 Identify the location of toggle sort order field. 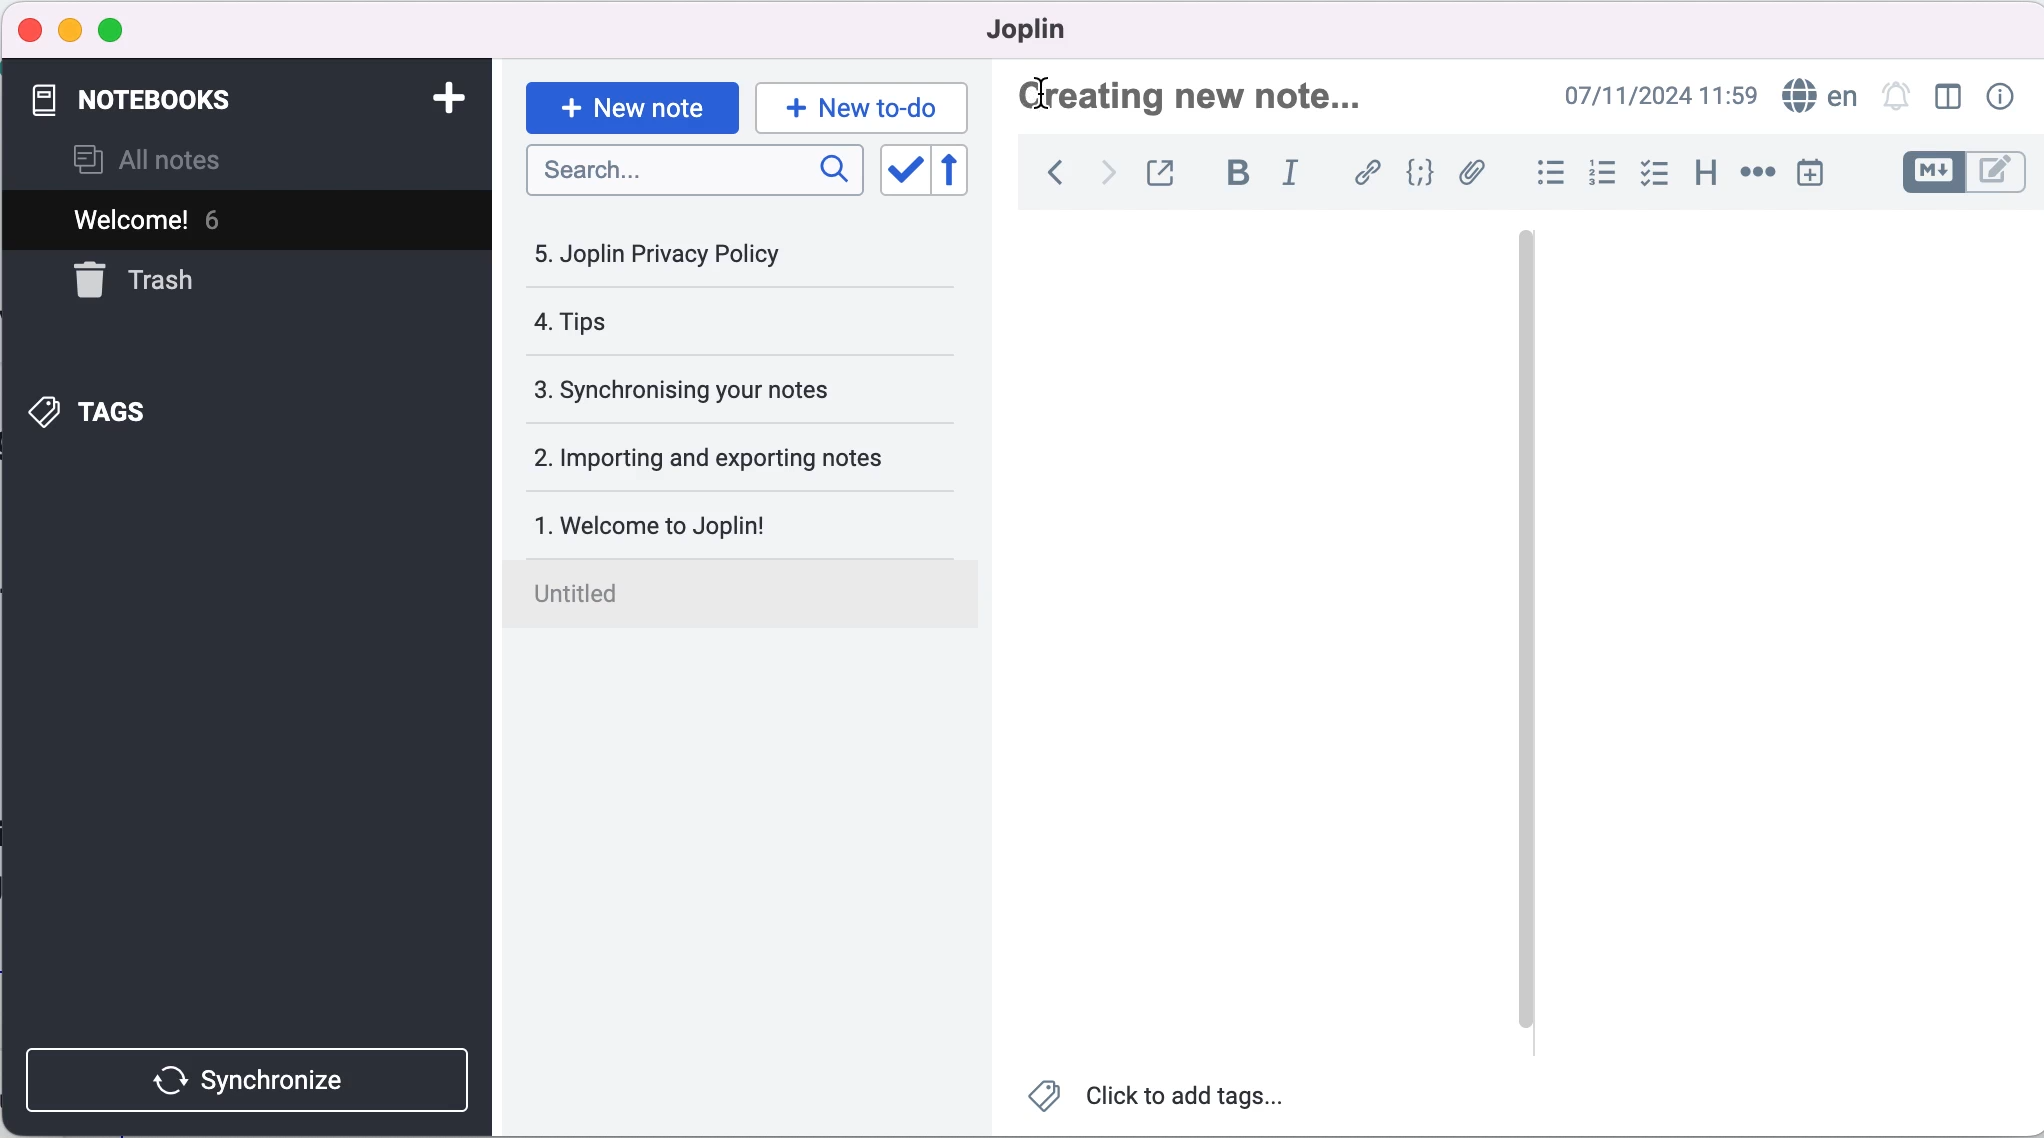
(899, 170).